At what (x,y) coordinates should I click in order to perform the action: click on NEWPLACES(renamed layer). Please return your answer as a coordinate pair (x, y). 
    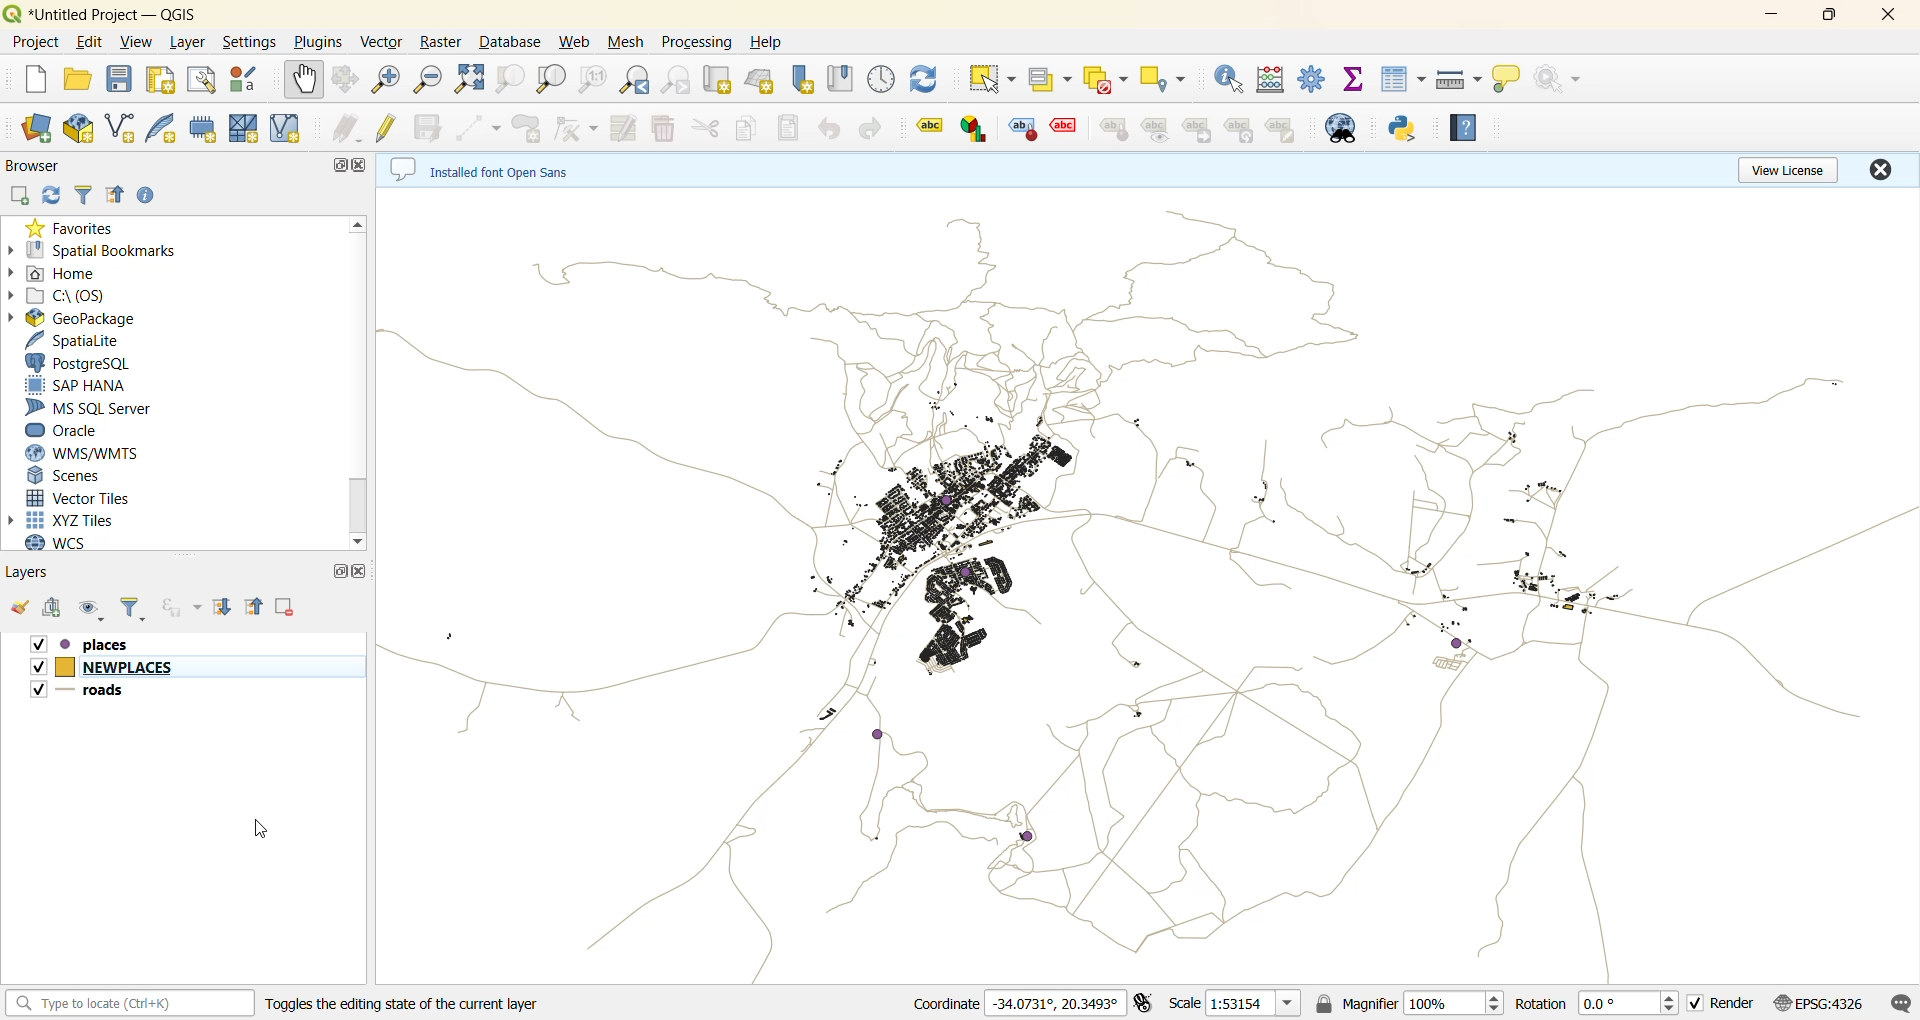
    Looking at the image, I should click on (105, 667).